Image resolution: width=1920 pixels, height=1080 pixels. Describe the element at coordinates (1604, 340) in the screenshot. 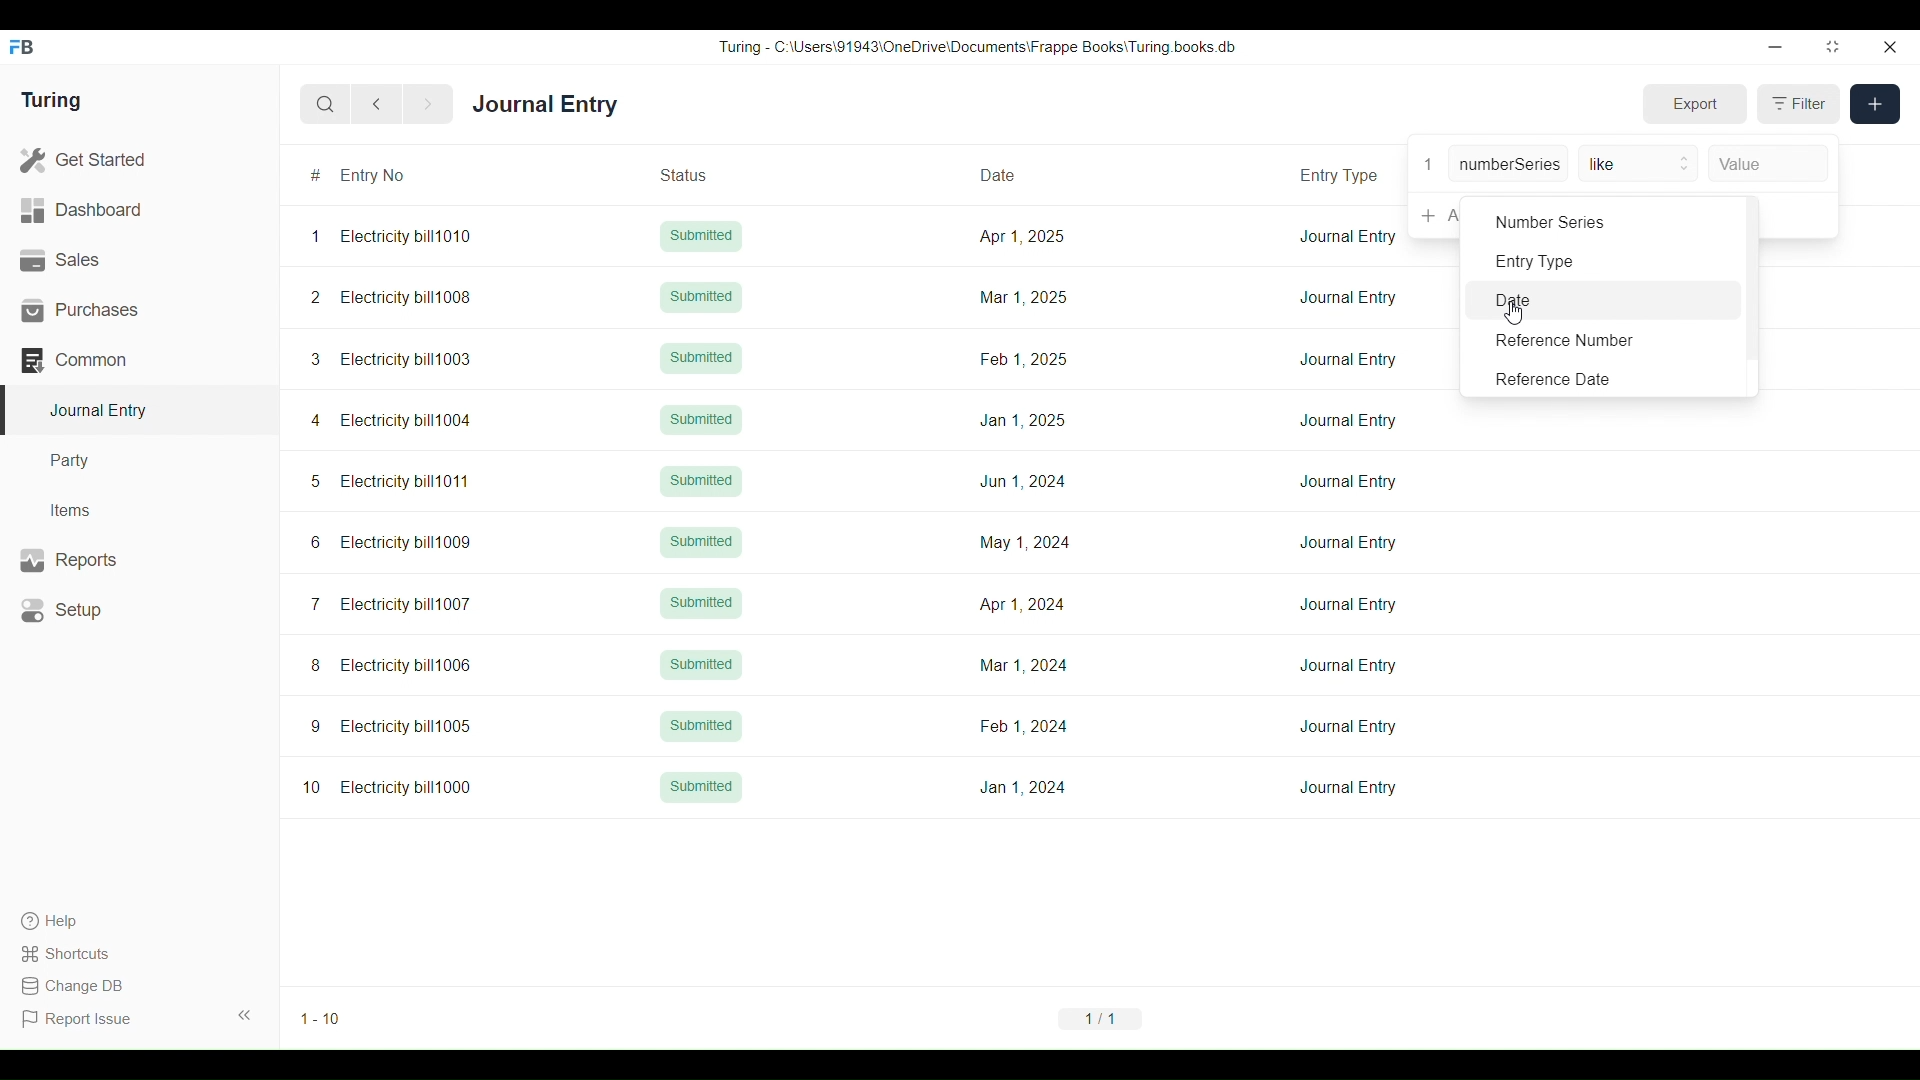

I see `Reference Number` at that location.